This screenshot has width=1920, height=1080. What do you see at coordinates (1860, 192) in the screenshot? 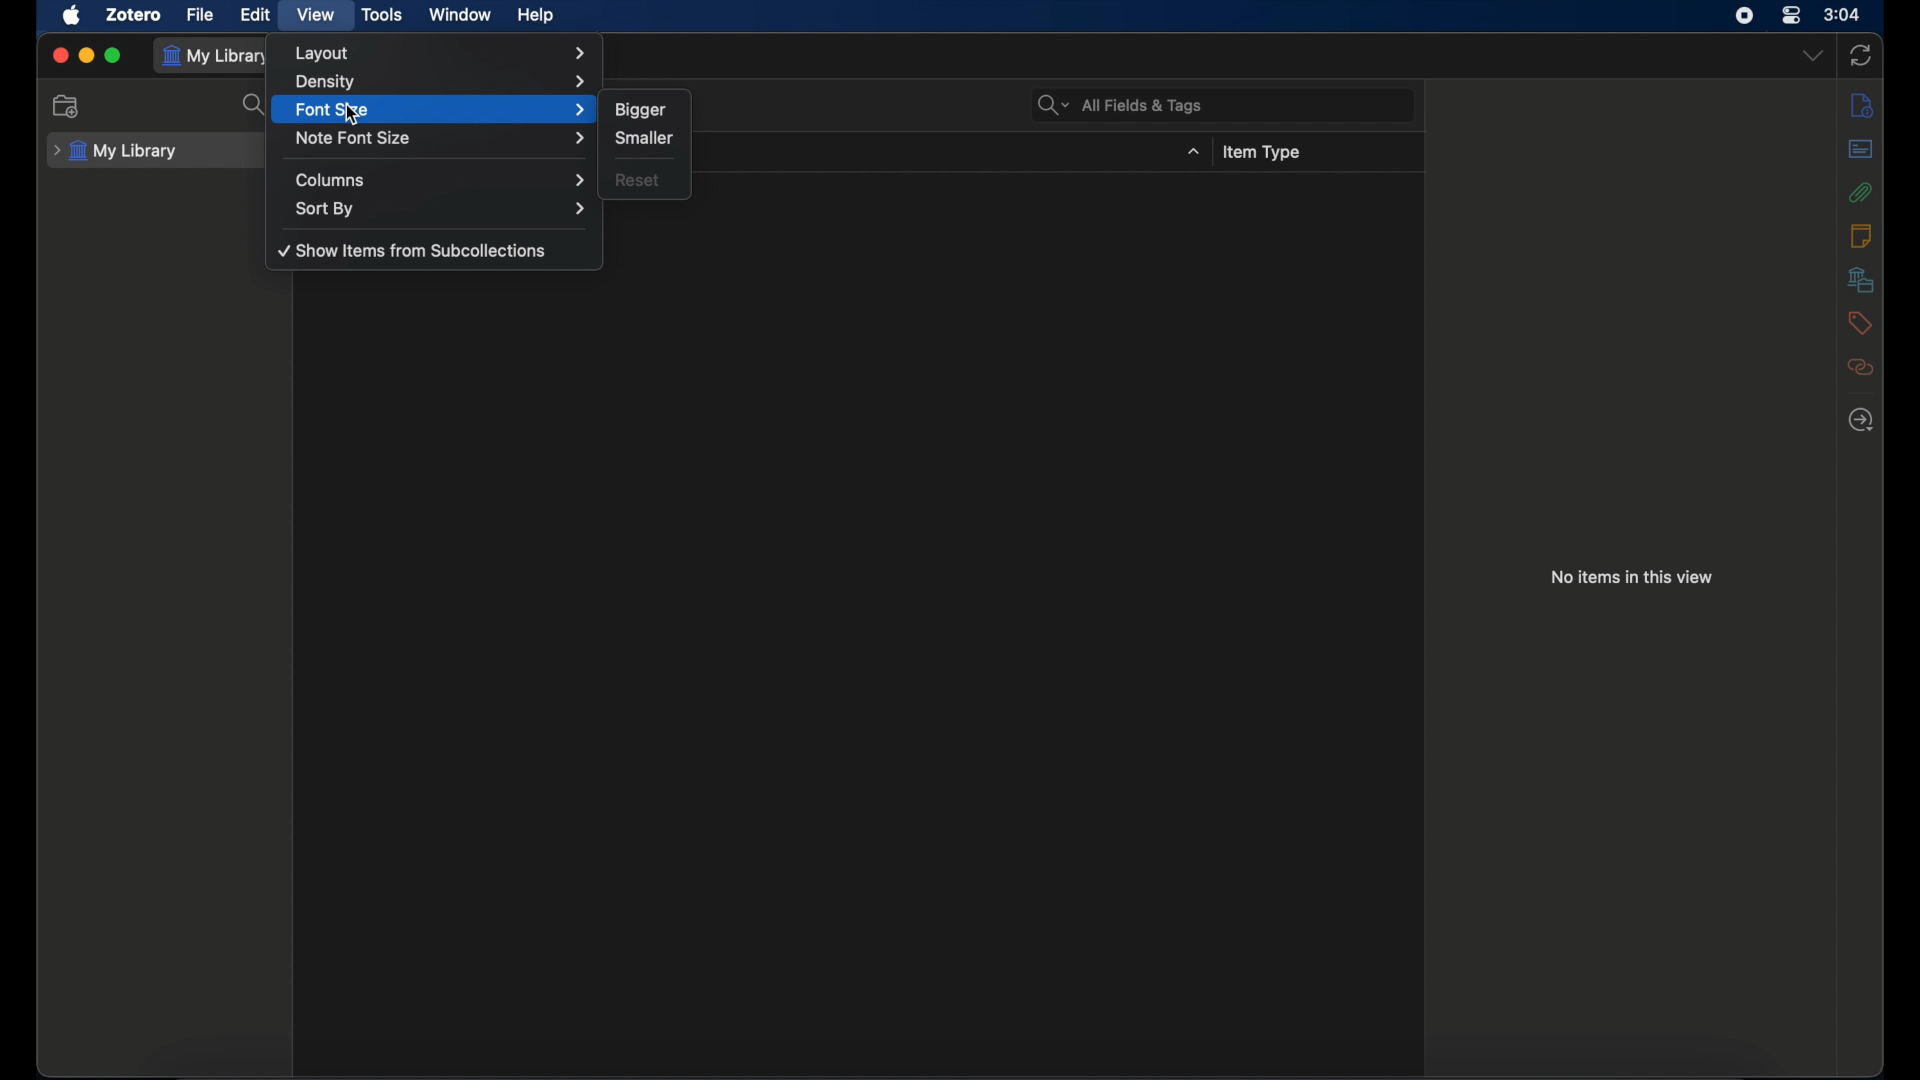
I see `attachments` at bounding box center [1860, 192].